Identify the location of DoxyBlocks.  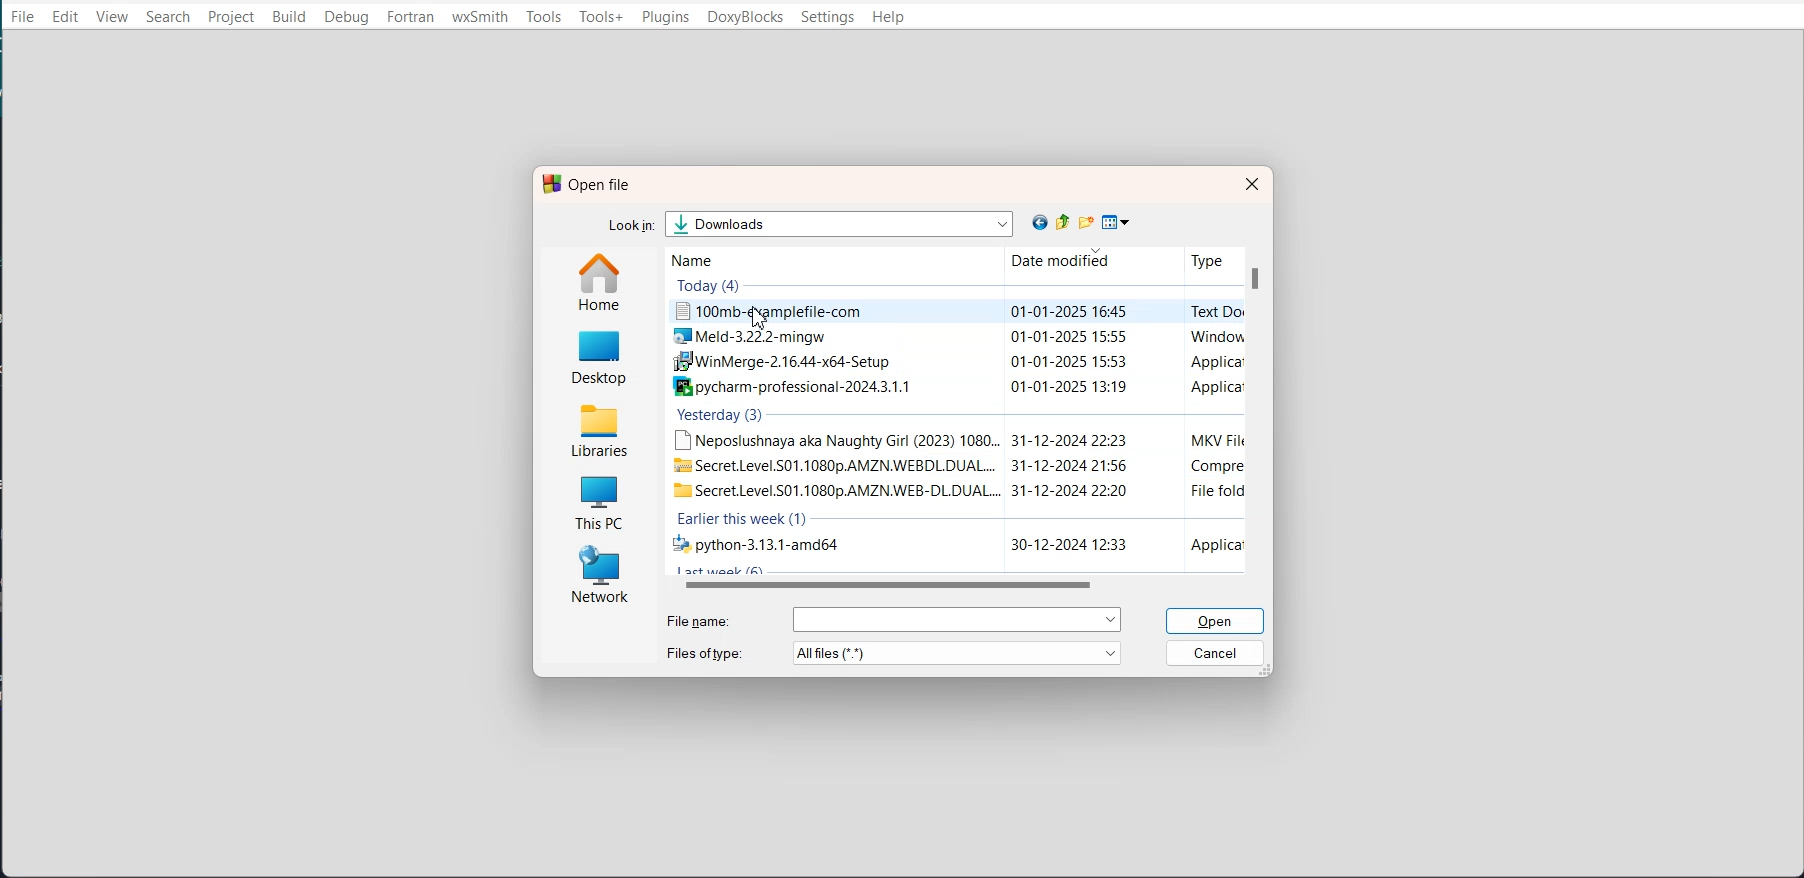
(745, 17).